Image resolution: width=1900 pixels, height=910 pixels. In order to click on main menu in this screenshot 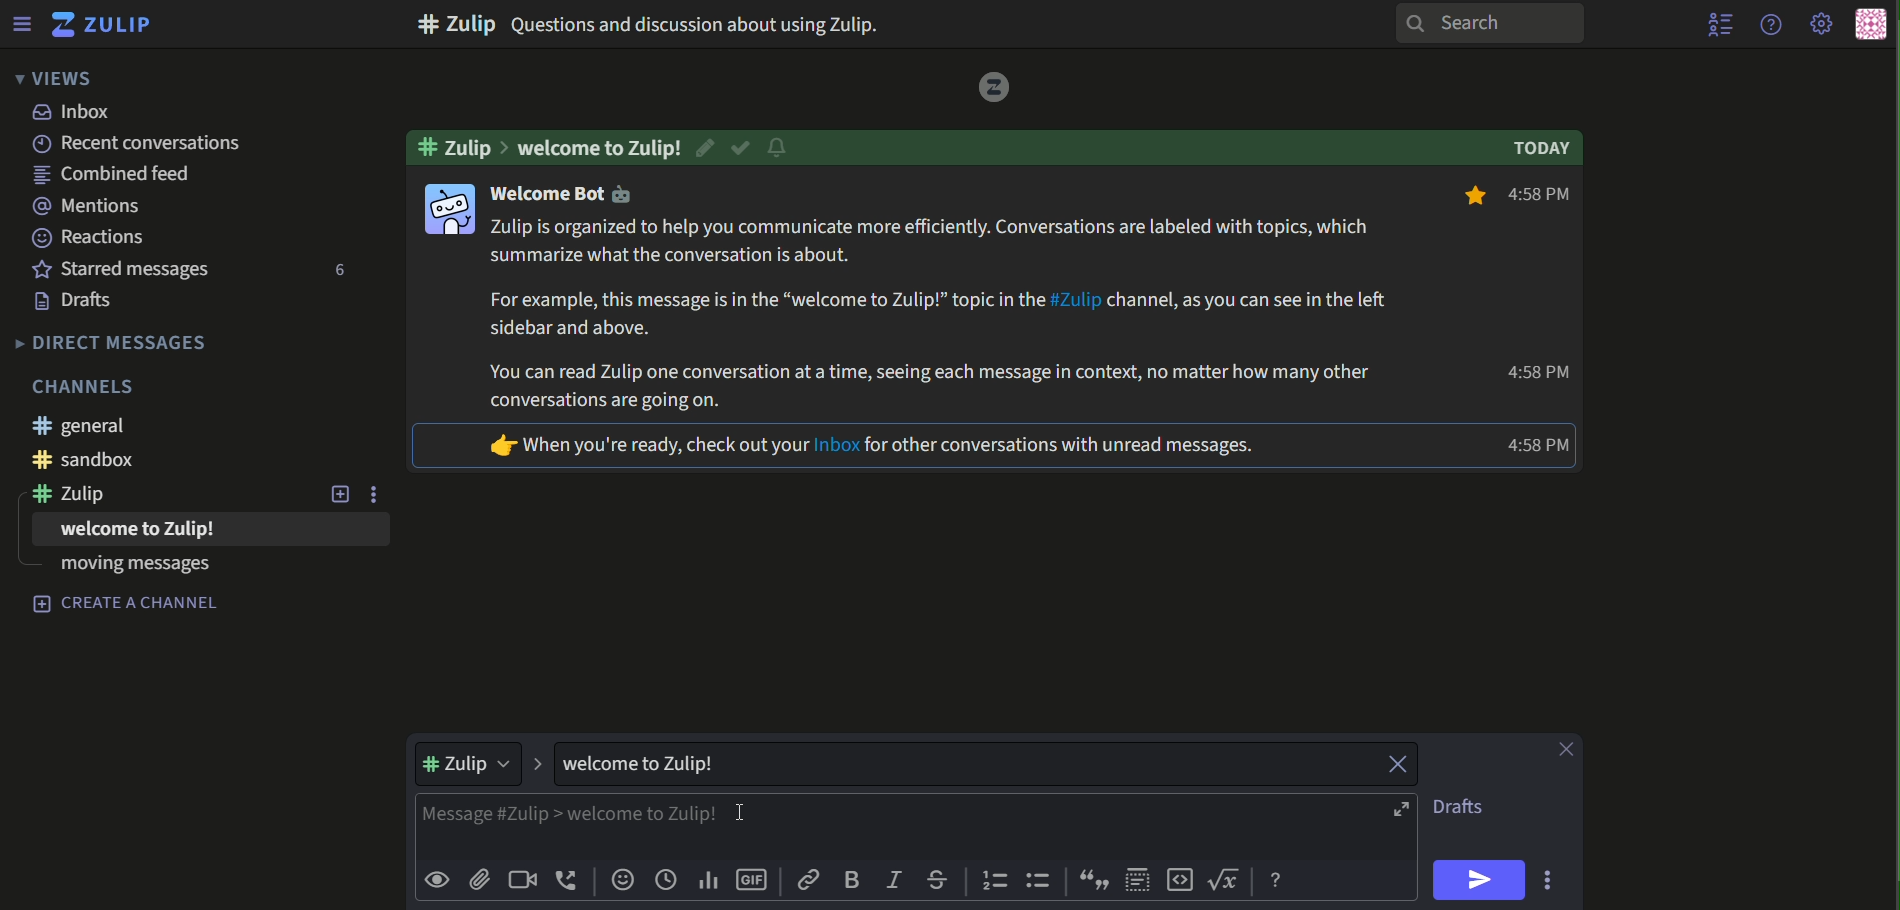, I will do `click(1823, 25)`.